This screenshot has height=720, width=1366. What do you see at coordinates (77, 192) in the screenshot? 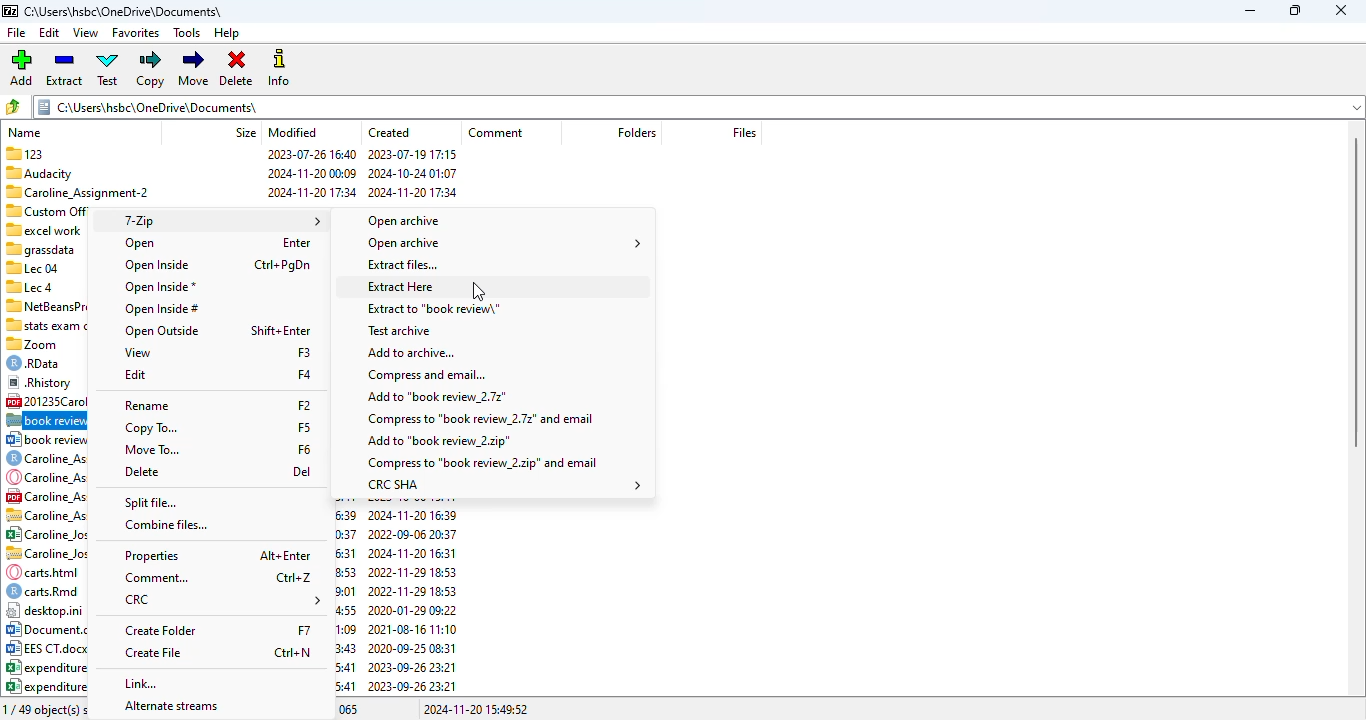
I see `Caroline Assignment-2` at bounding box center [77, 192].